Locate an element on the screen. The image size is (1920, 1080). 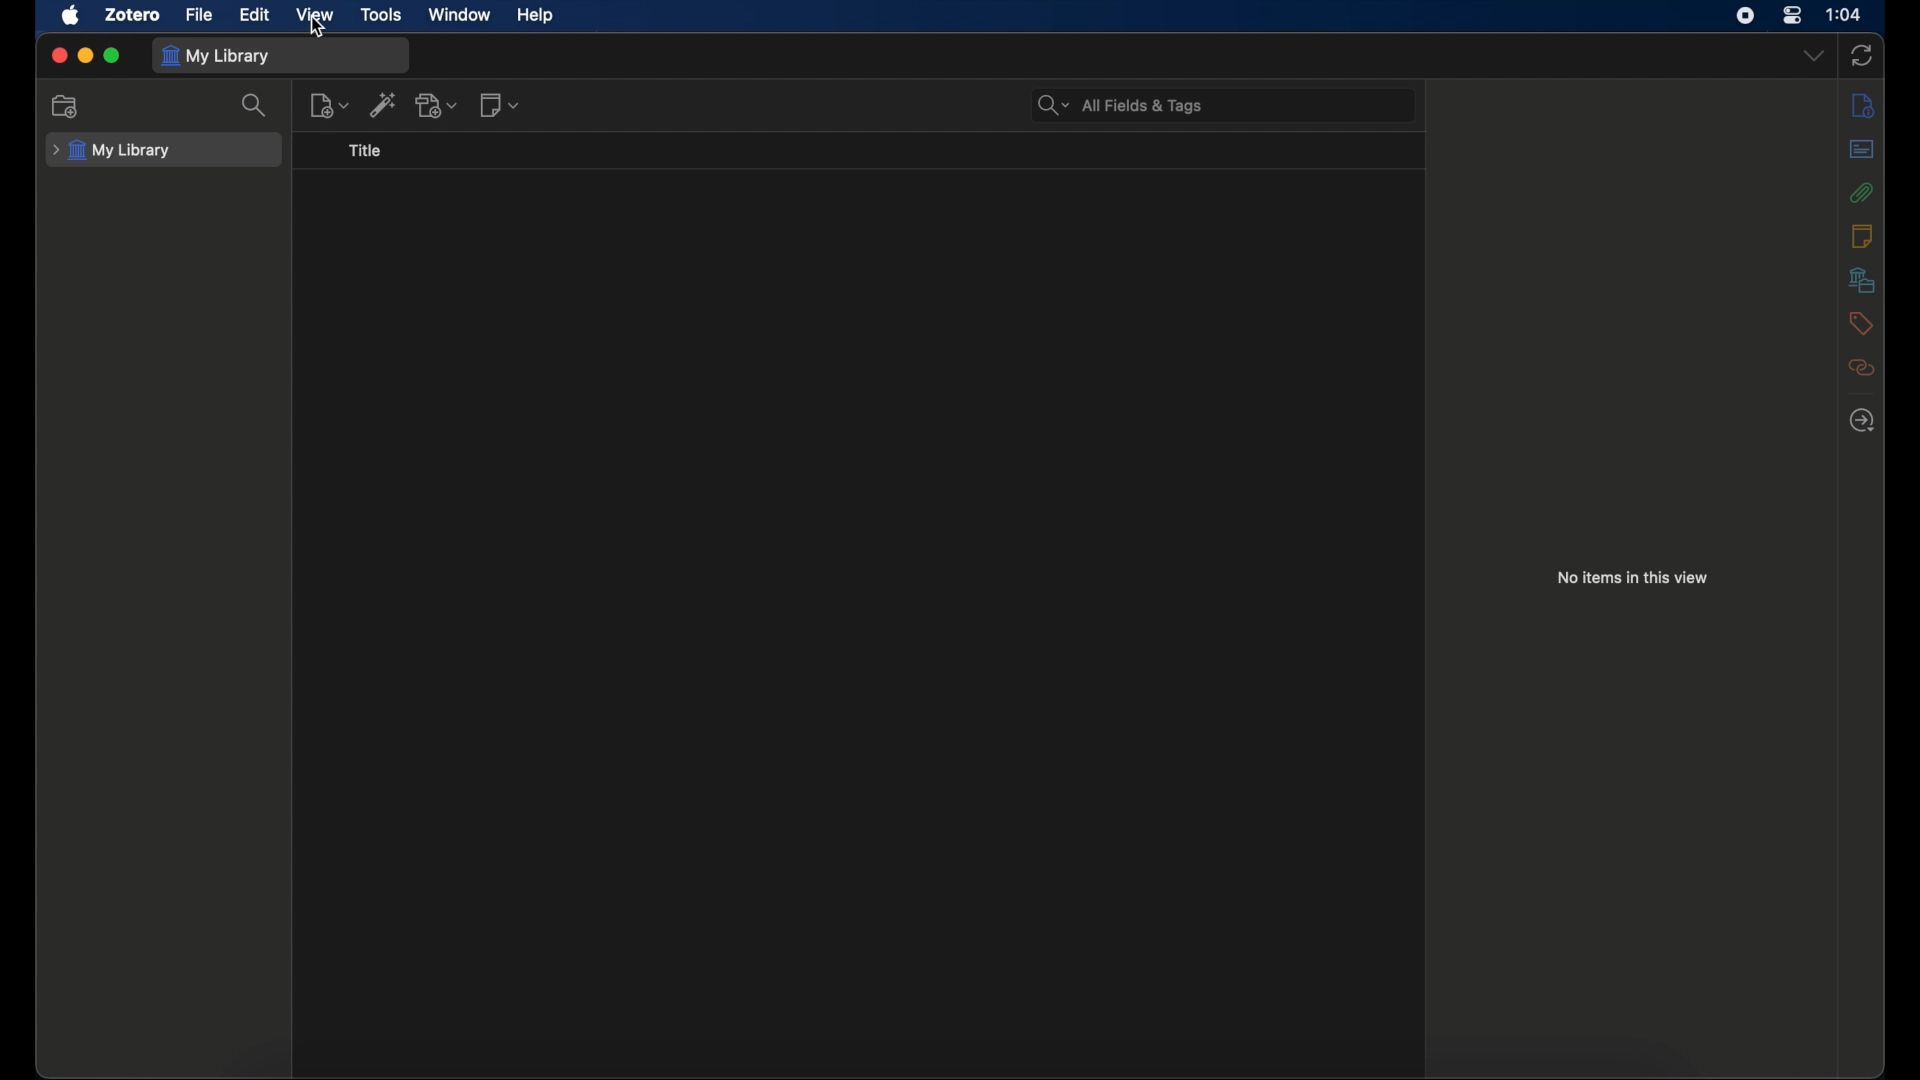
new notes is located at coordinates (502, 105).